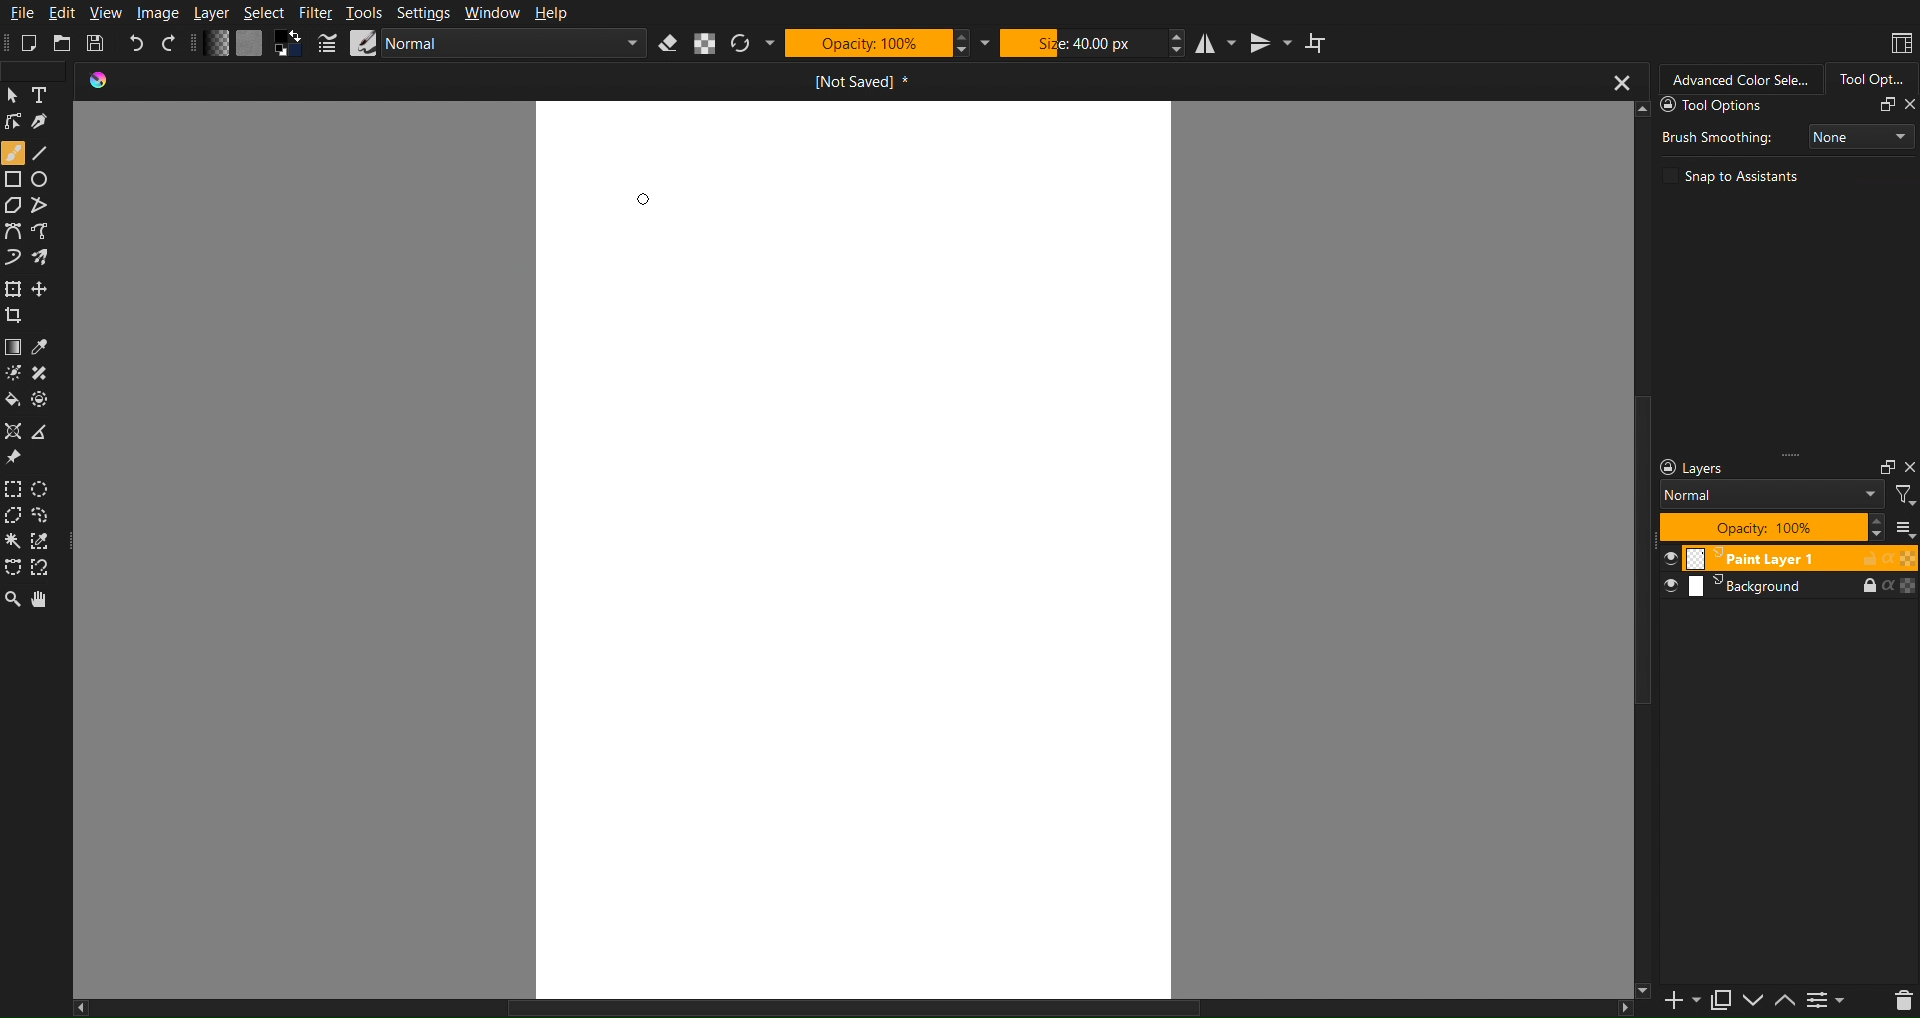  I want to click on Color Options, so click(12, 347).